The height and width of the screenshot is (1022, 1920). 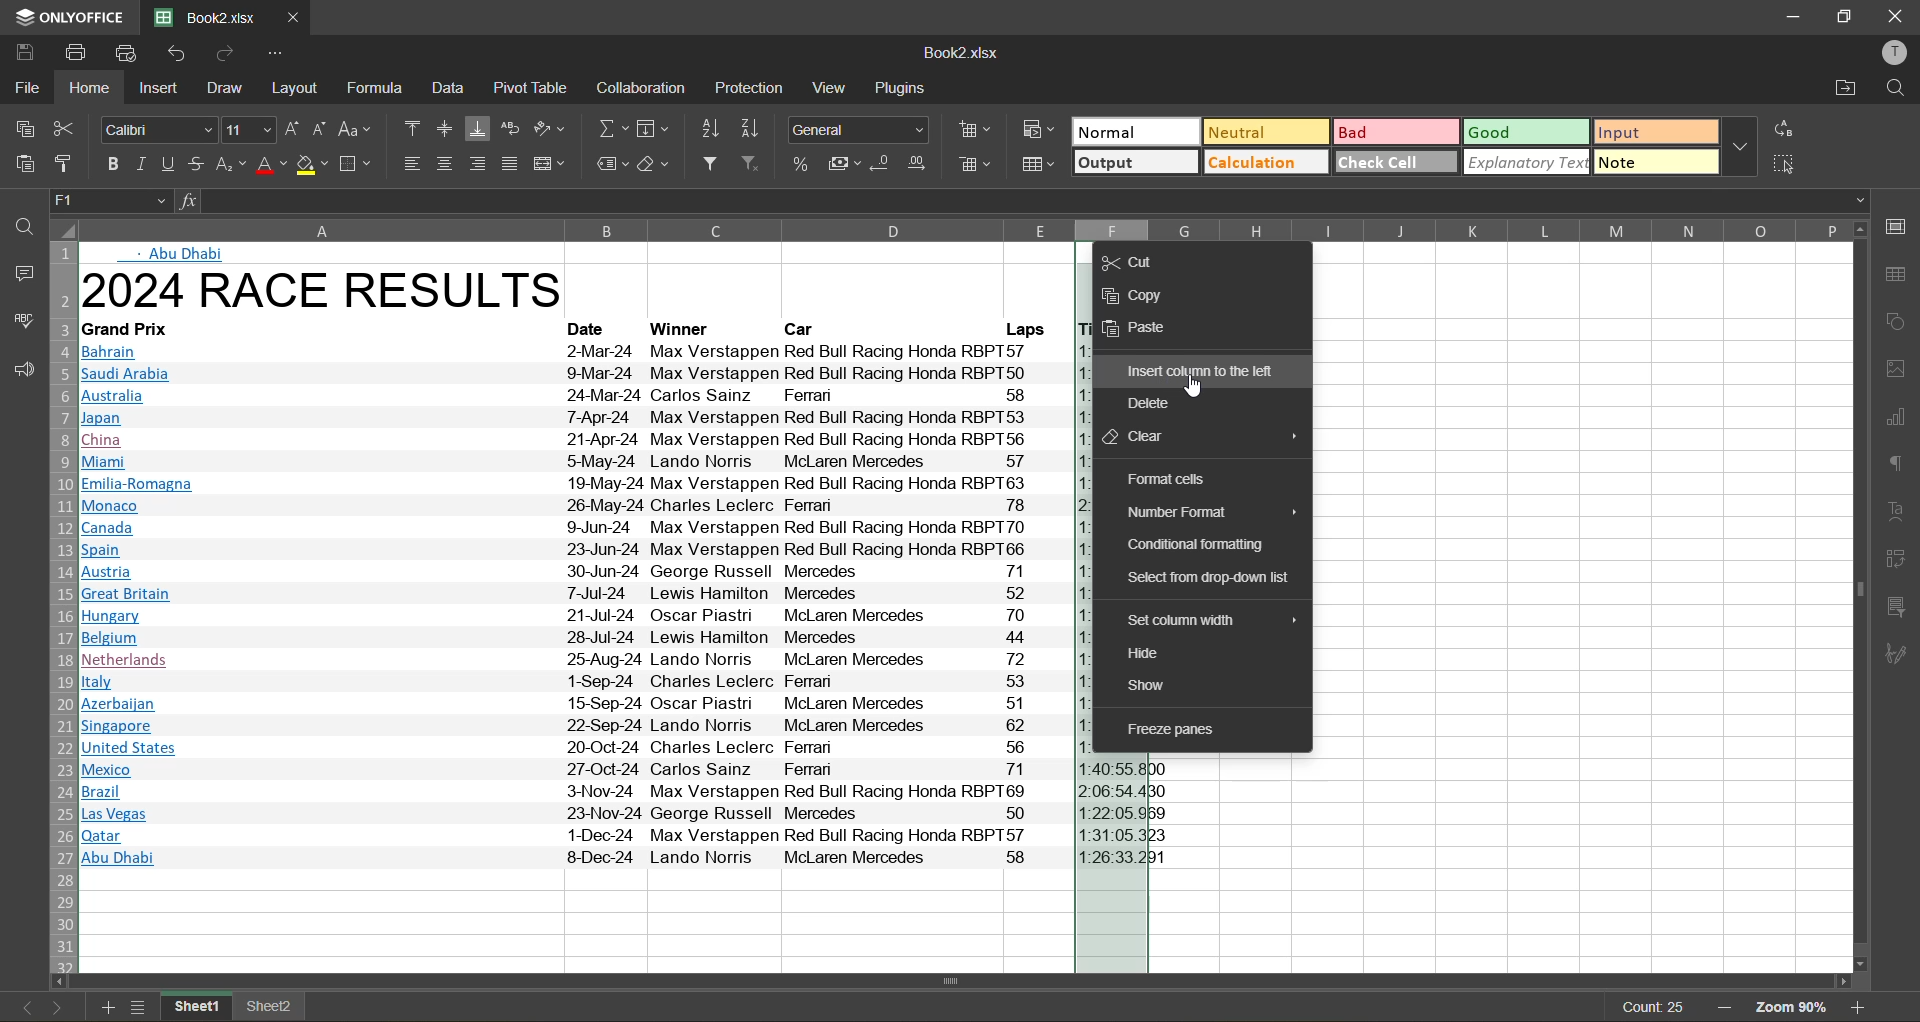 What do you see at coordinates (1901, 512) in the screenshot?
I see `text` at bounding box center [1901, 512].